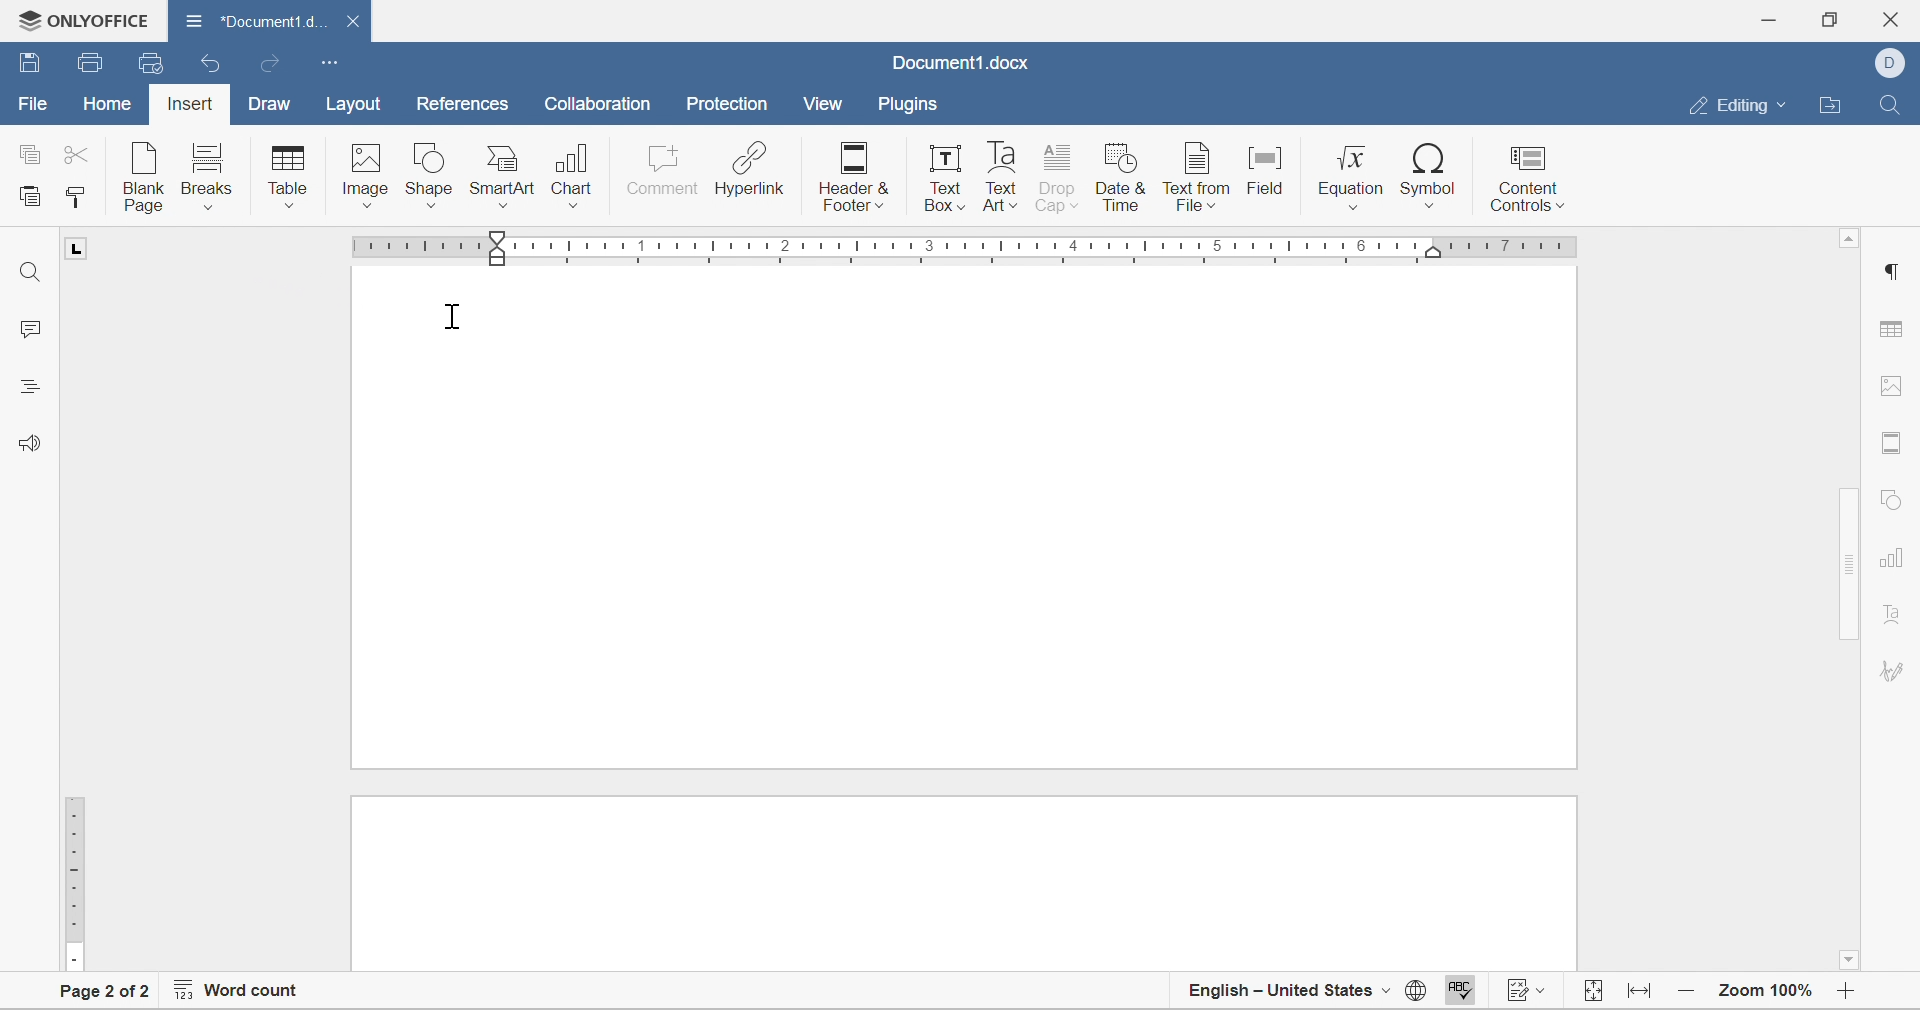  Describe the element at coordinates (273, 22) in the screenshot. I see `*Document1.d` at that location.